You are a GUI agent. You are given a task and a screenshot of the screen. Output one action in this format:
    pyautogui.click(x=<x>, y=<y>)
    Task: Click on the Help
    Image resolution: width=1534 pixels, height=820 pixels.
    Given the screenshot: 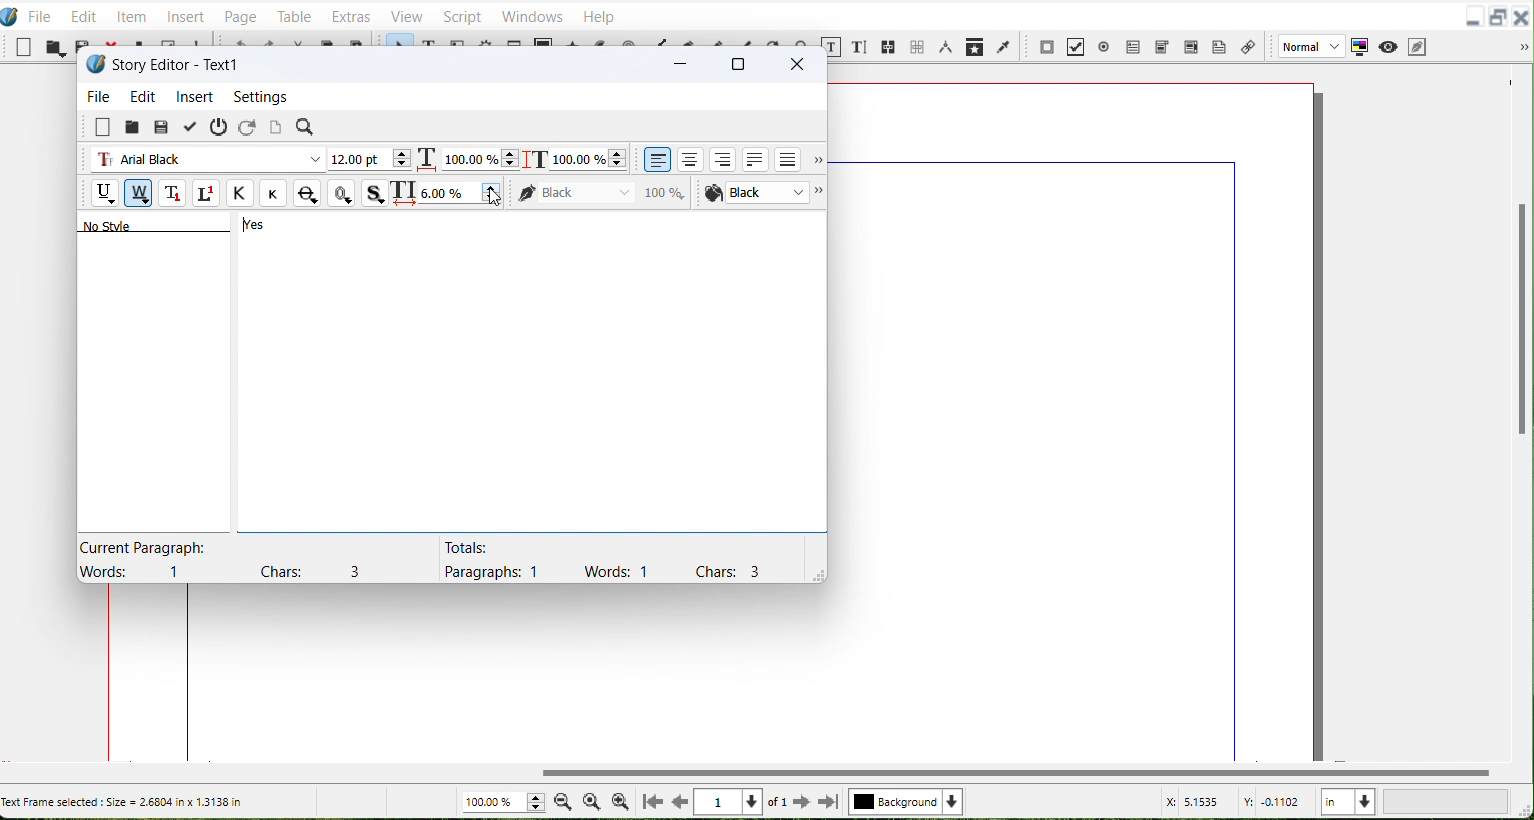 What is the action you would take?
    pyautogui.click(x=599, y=15)
    